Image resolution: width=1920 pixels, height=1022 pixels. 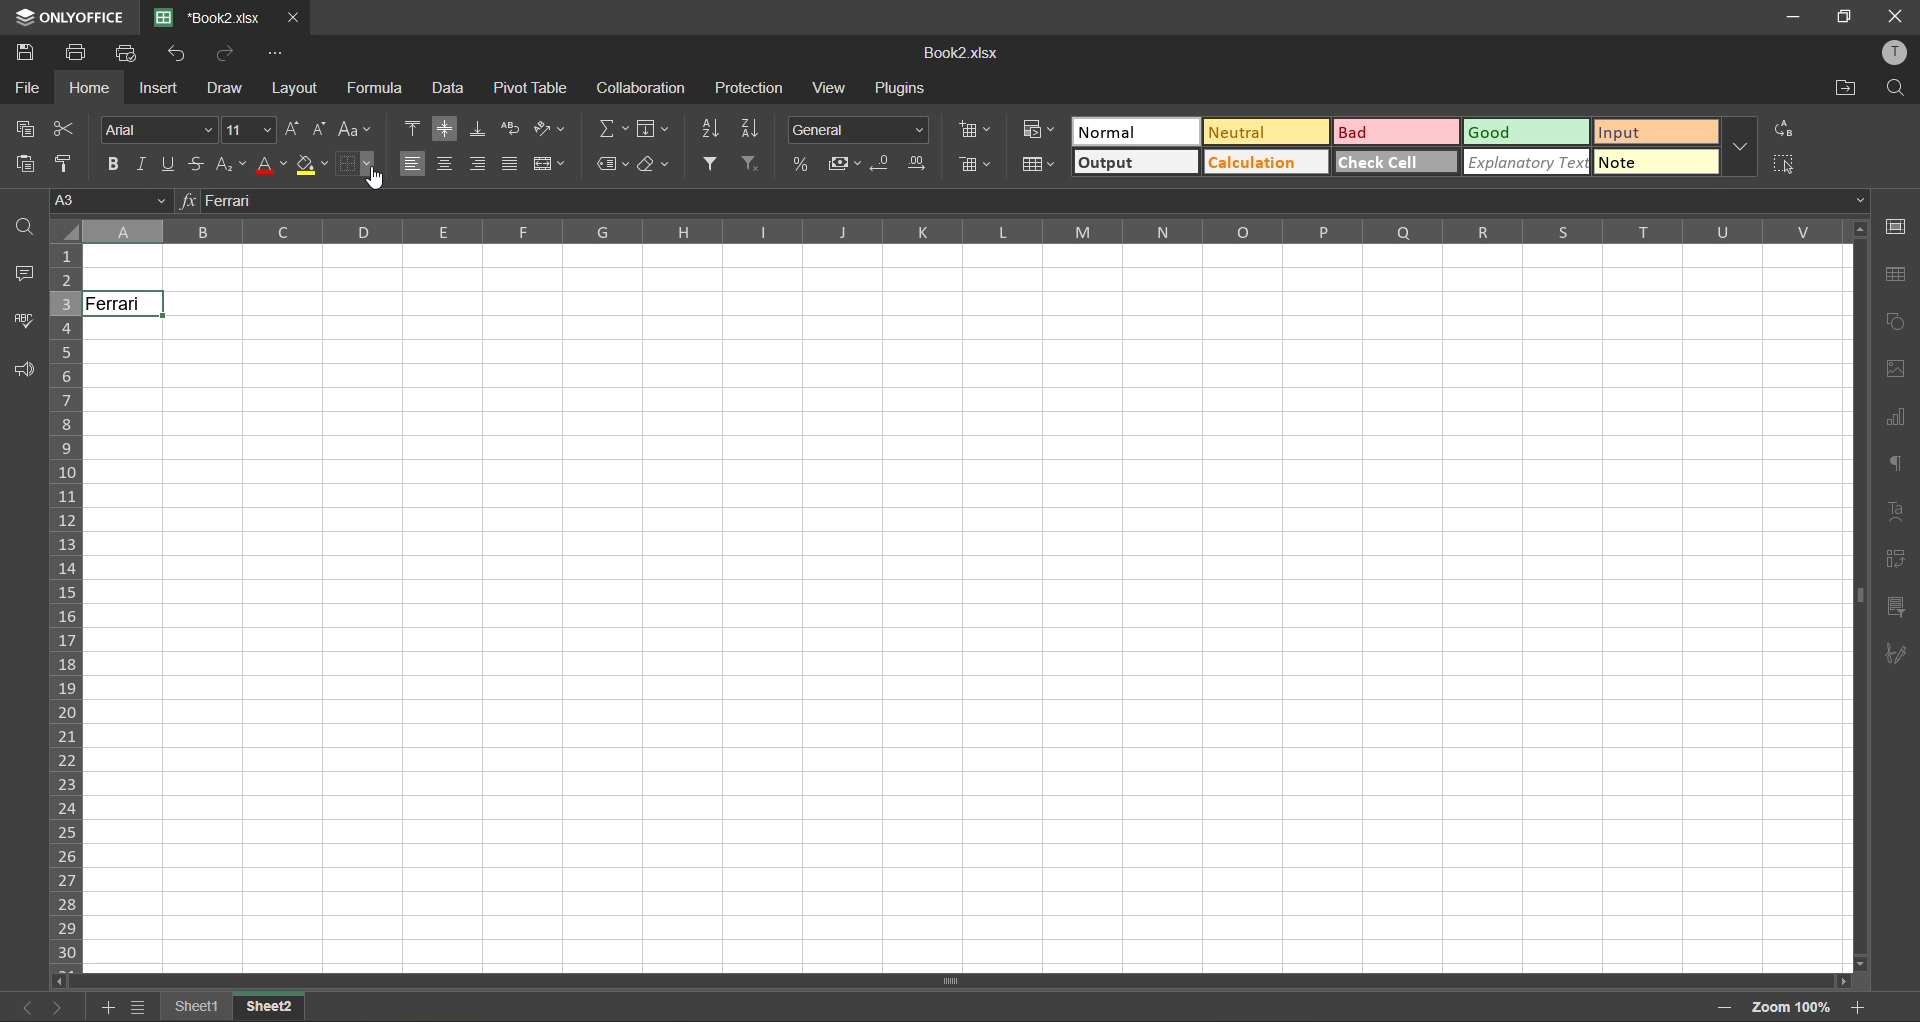 What do you see at coordinates (450, 90) in the screenshot?
I see `data` at bounding box center [450, 90].